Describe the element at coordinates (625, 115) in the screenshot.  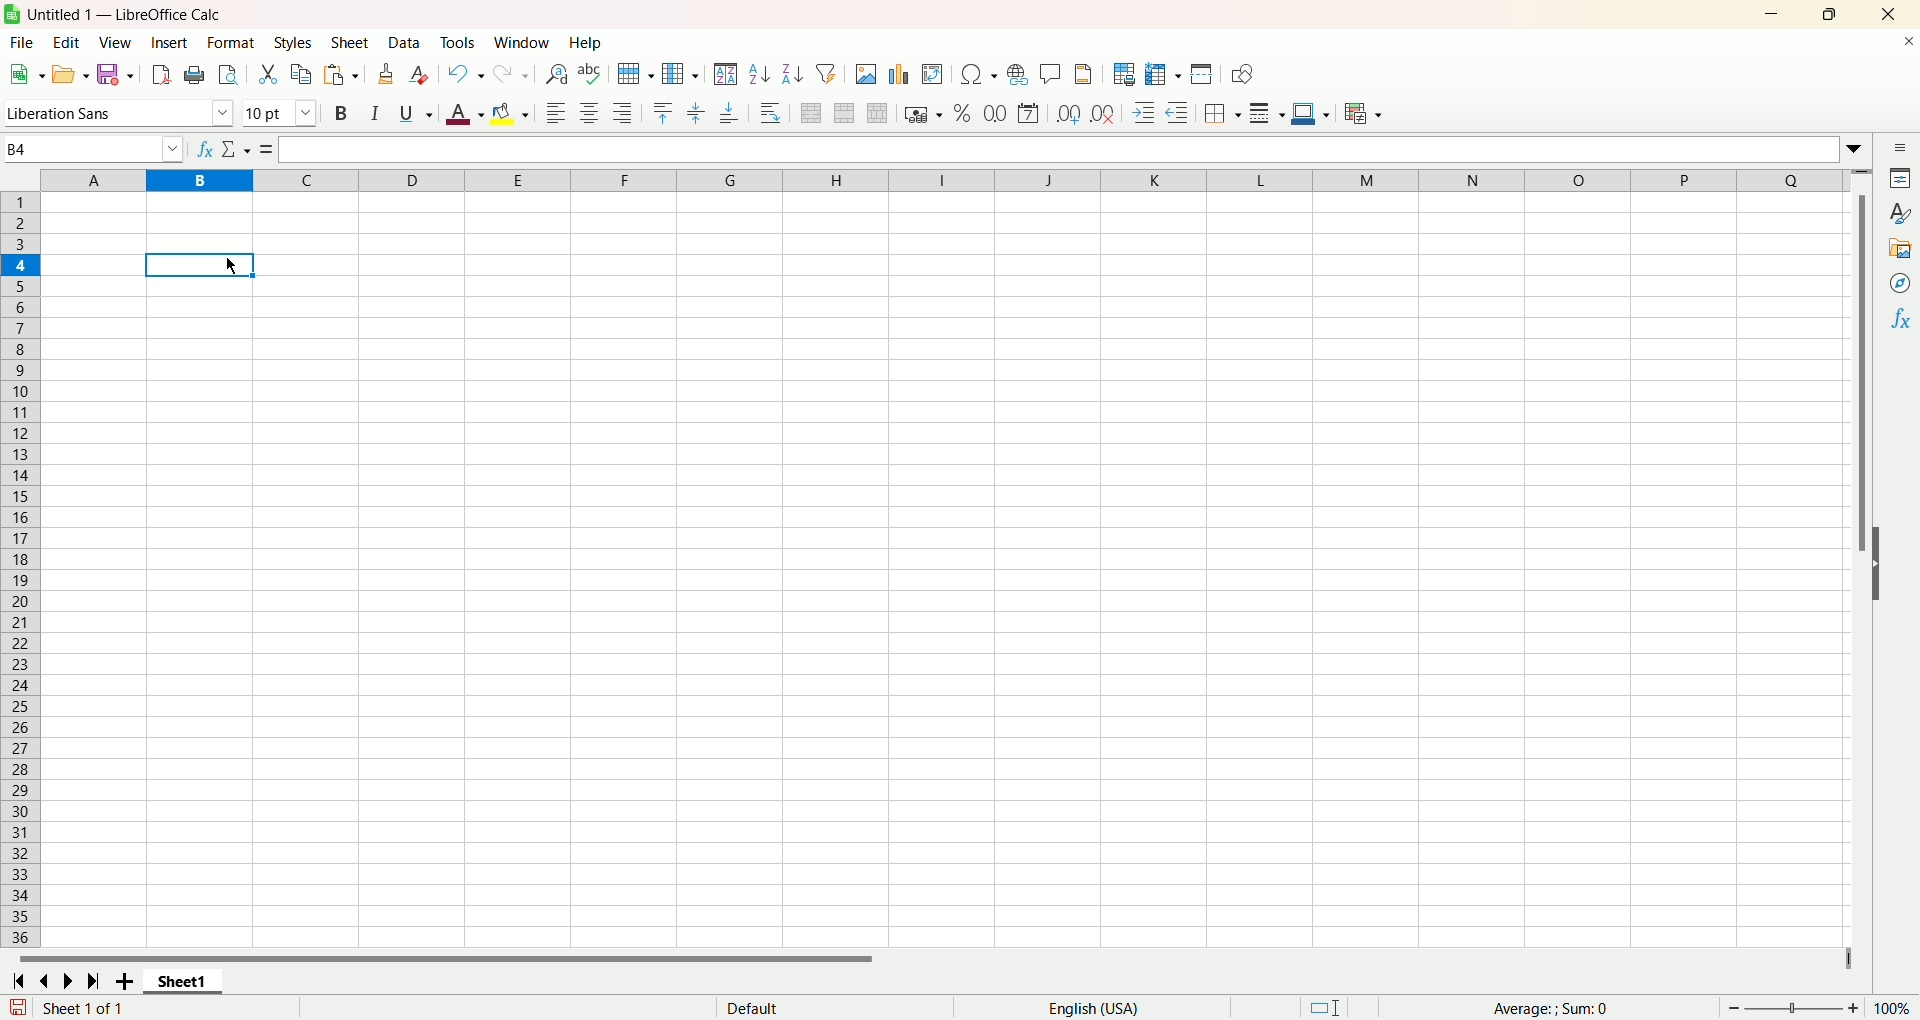
I see `align right` at that location.